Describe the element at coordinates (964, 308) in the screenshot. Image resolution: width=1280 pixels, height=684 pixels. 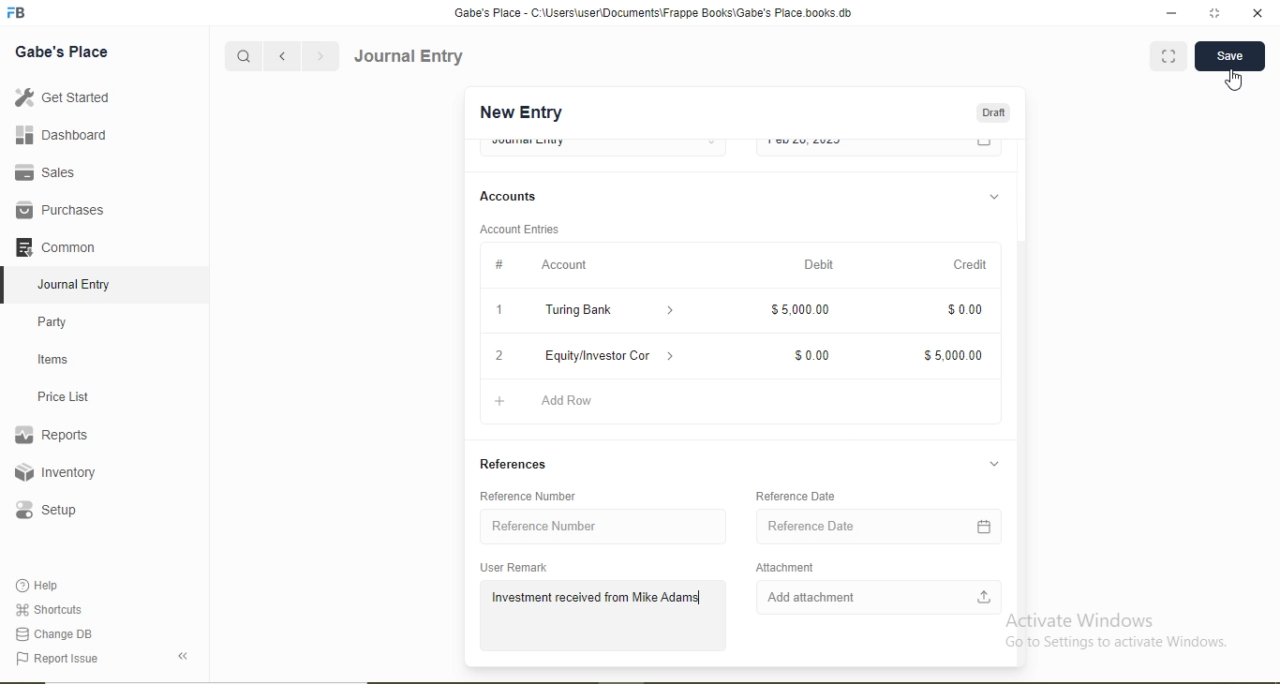
I see `$0.00` at that location.